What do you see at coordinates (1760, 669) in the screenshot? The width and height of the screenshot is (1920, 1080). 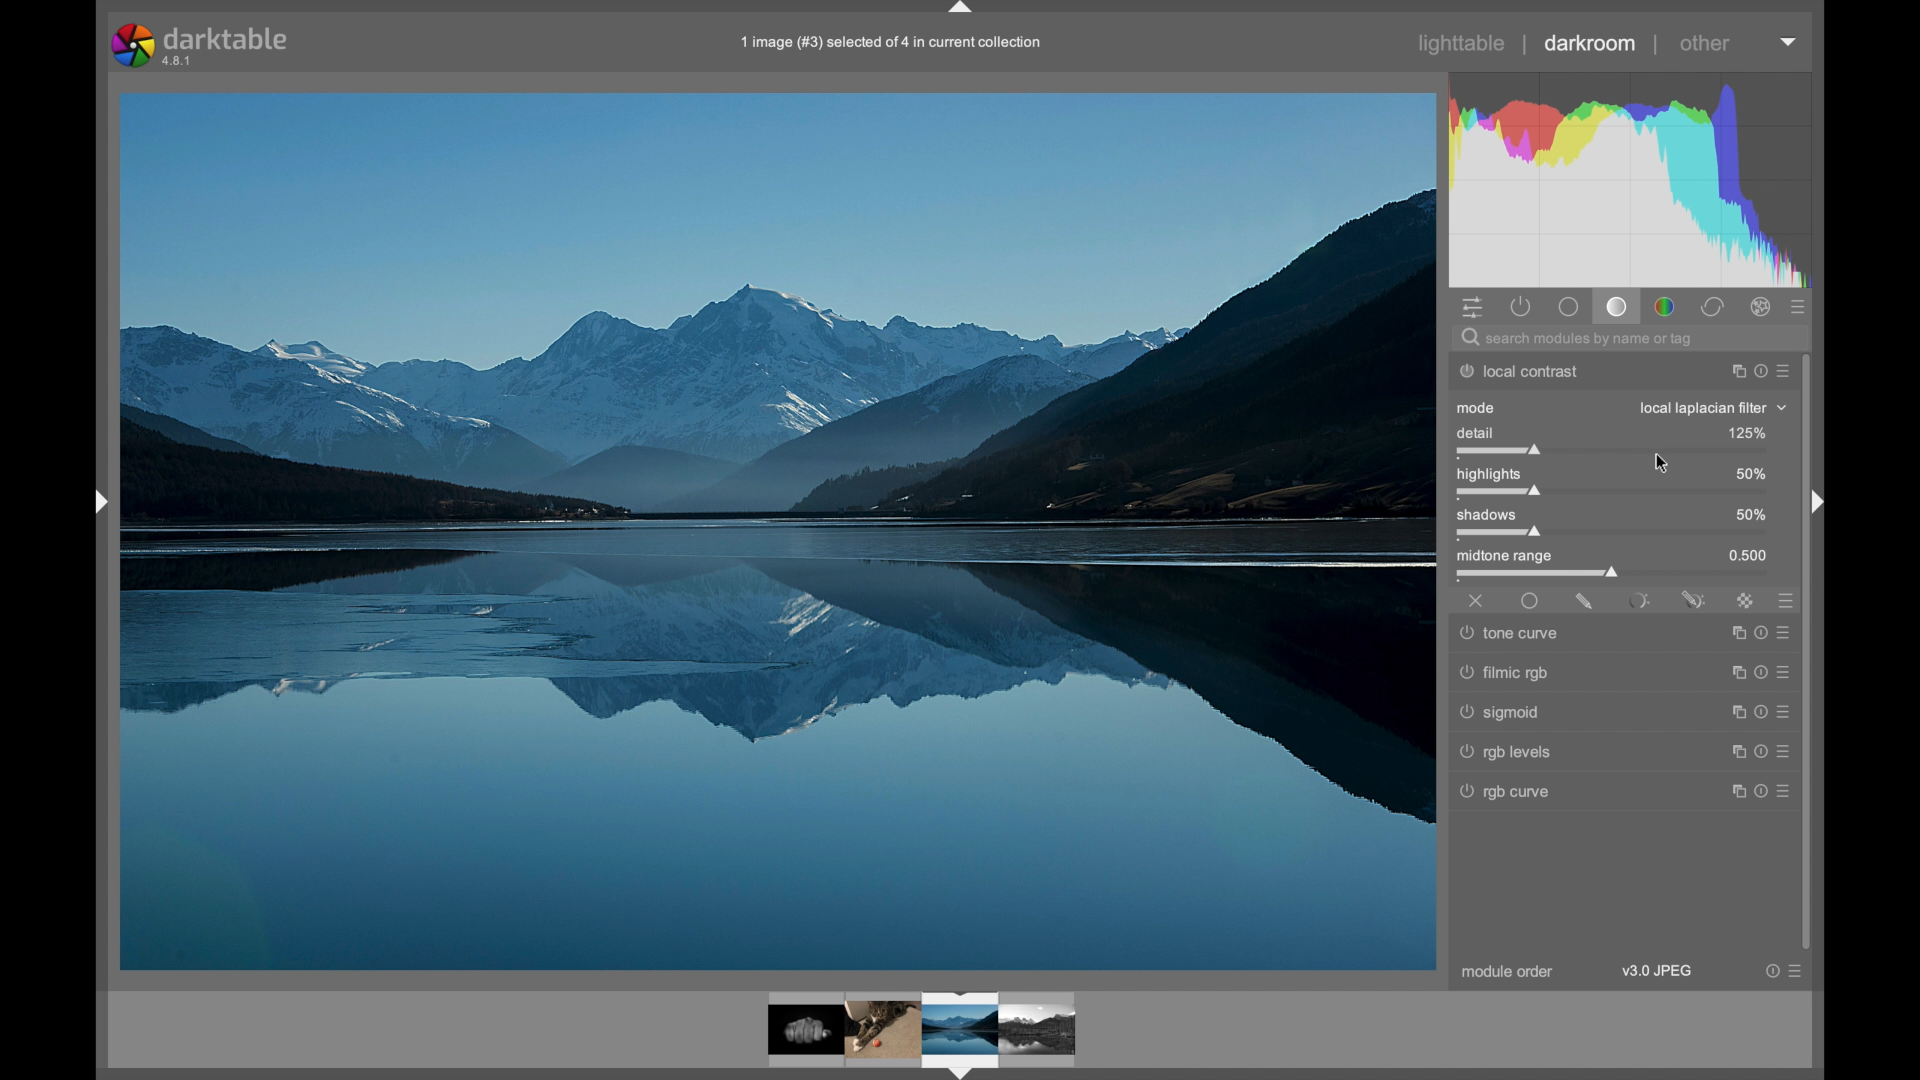 I see `more options` at bounding box center [1760, 669].